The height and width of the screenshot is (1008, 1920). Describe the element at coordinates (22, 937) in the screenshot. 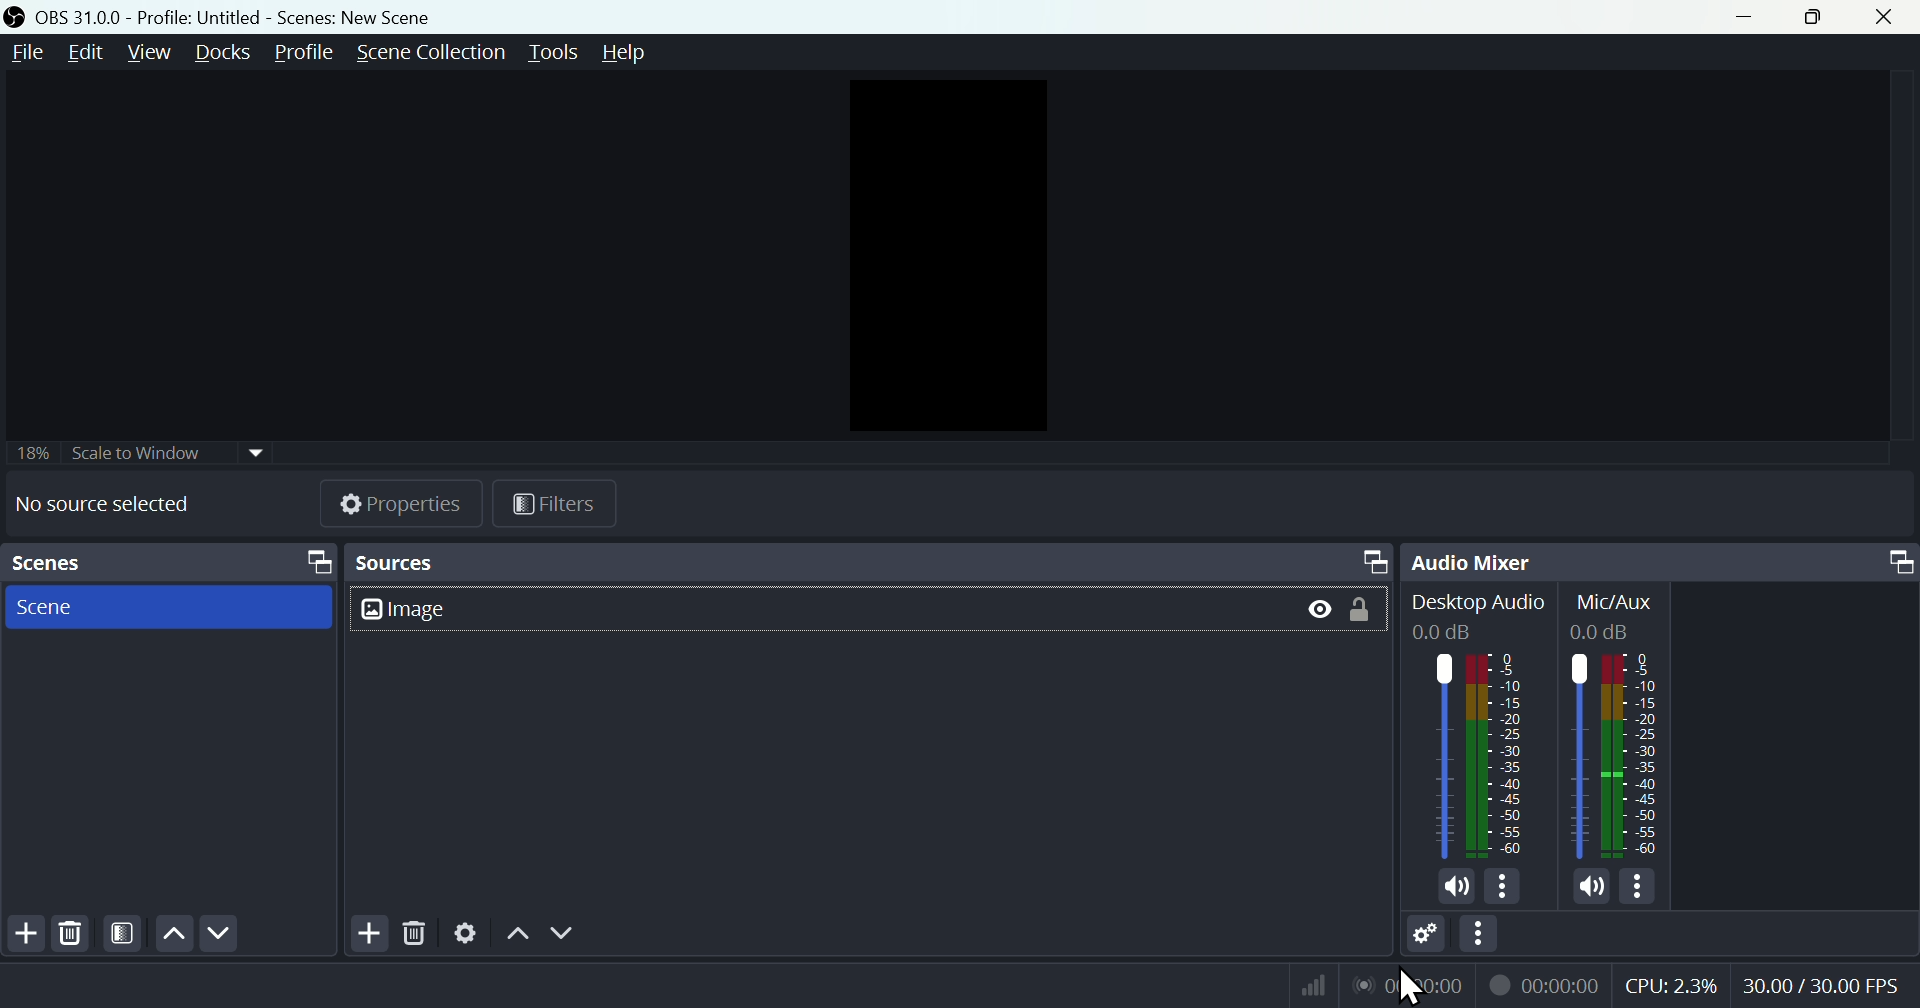

I see `Add` at that location.